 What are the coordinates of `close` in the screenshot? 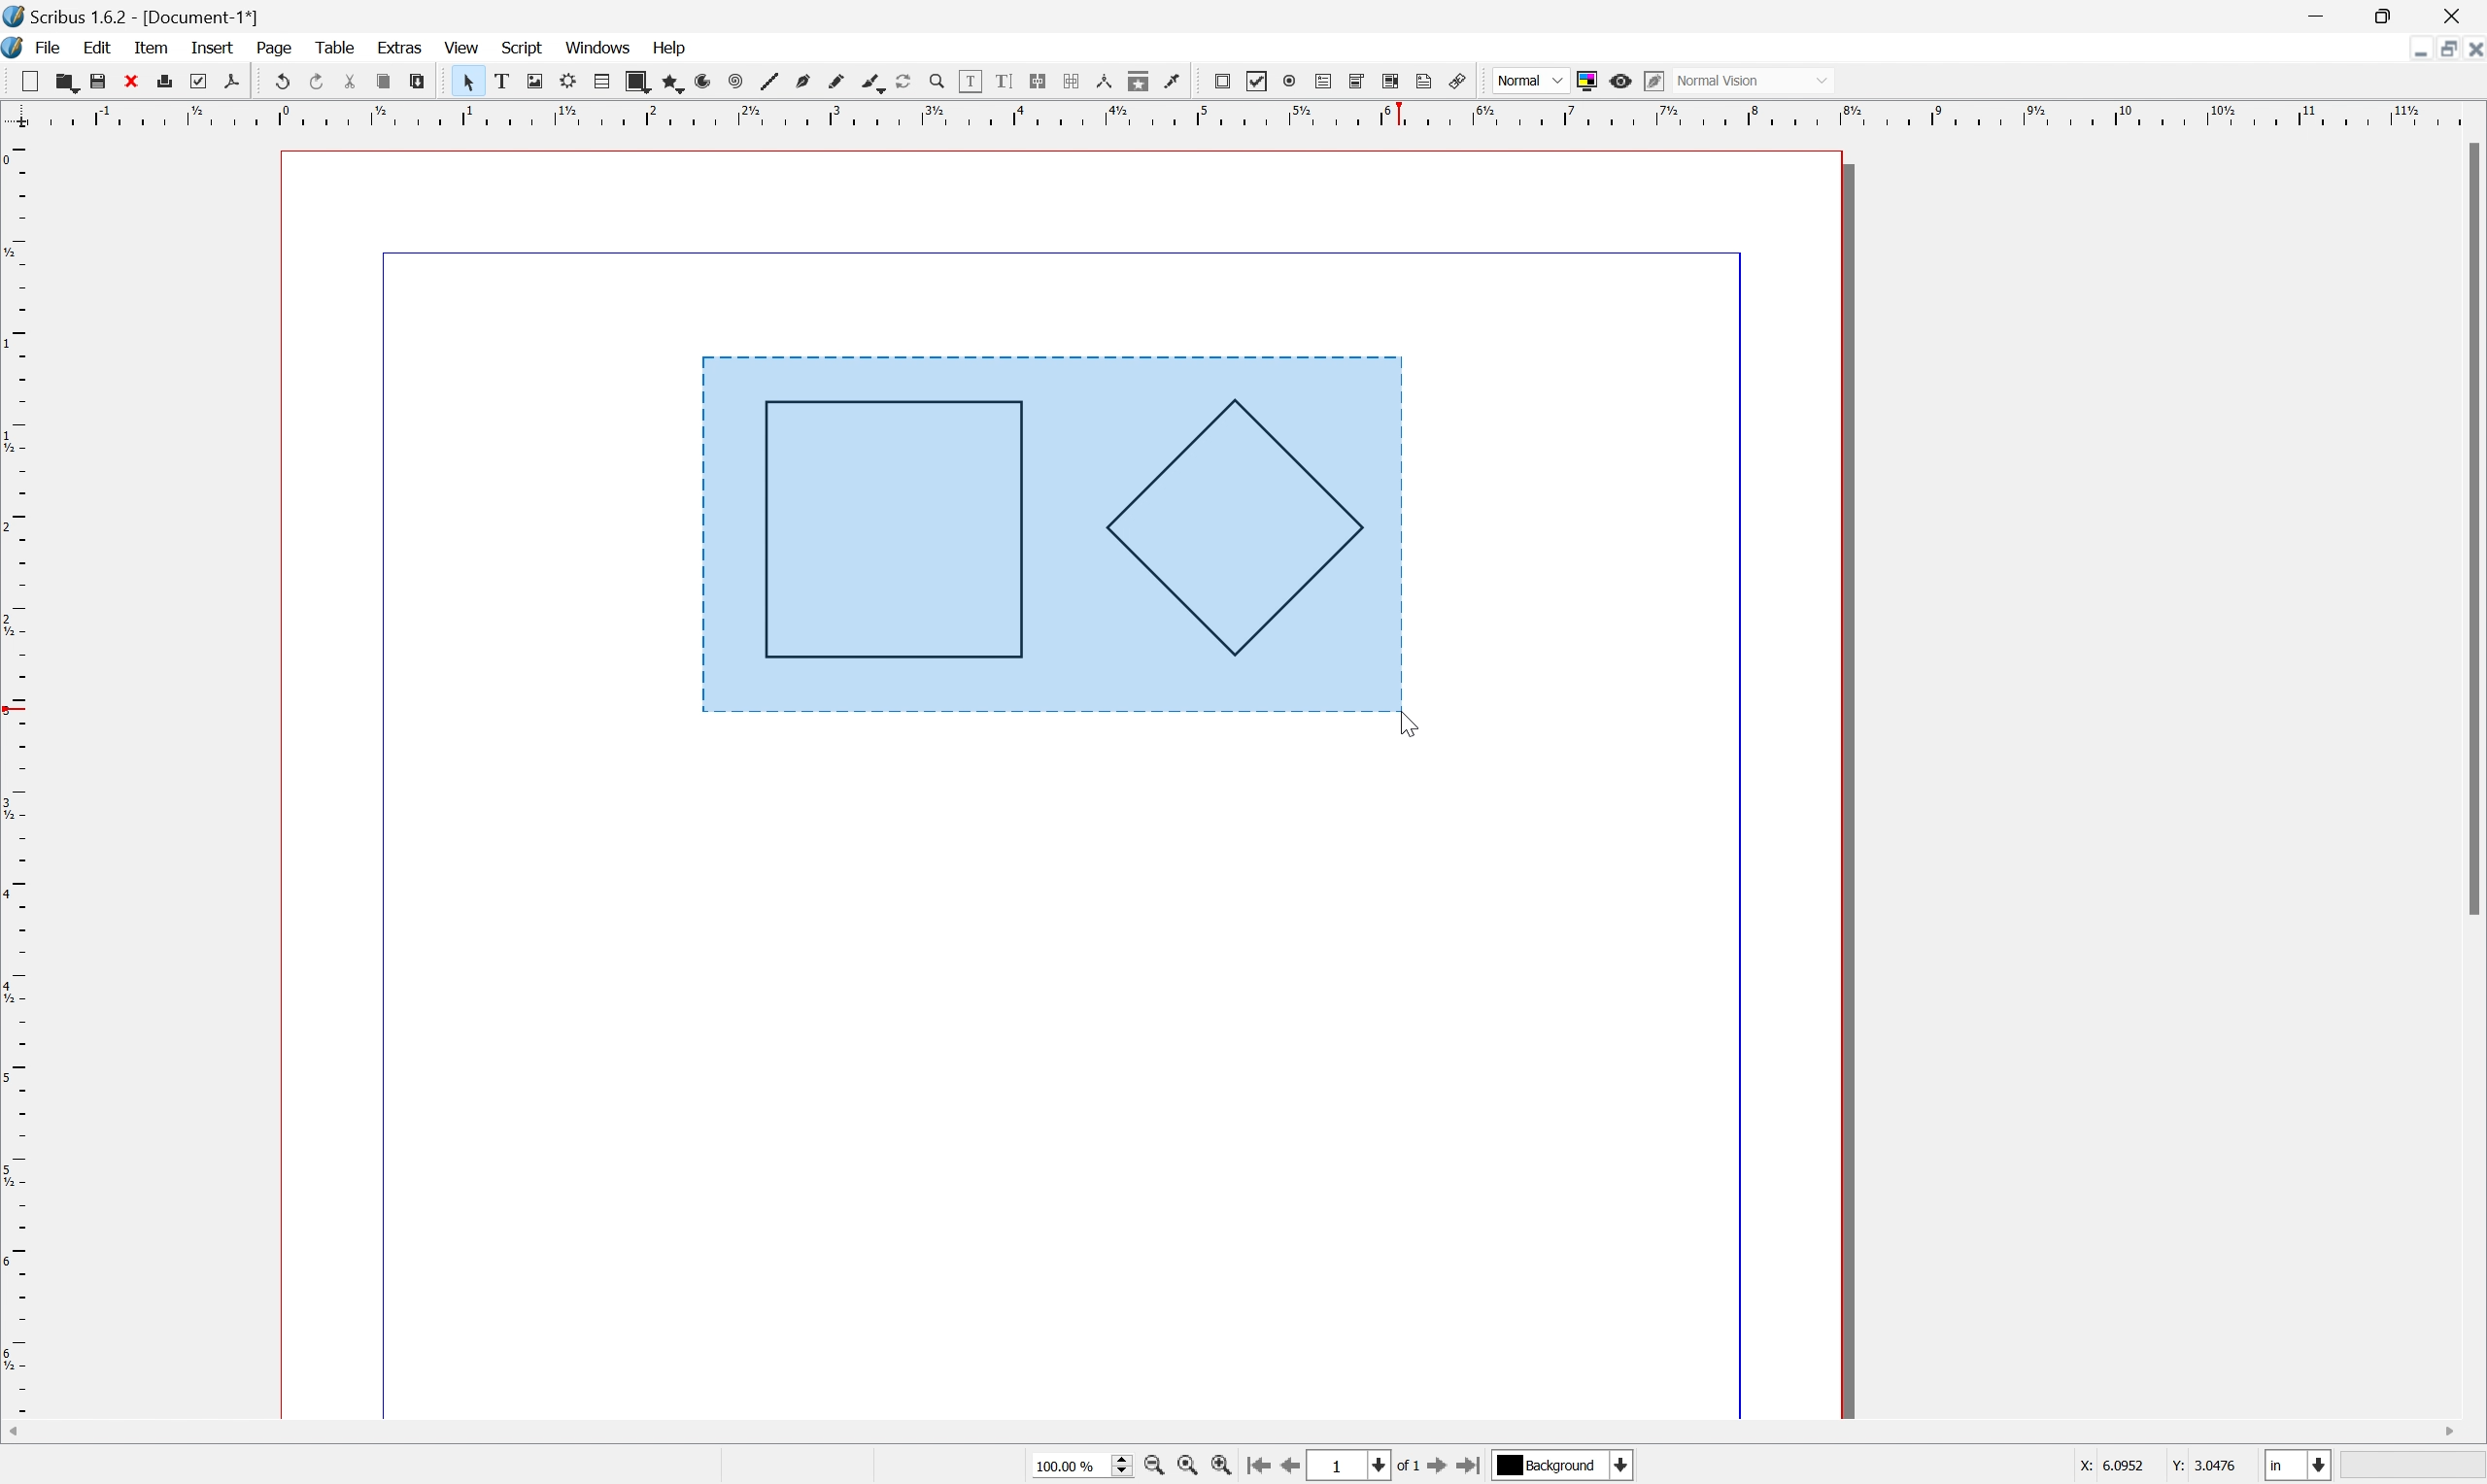 It's located at (126, 83).